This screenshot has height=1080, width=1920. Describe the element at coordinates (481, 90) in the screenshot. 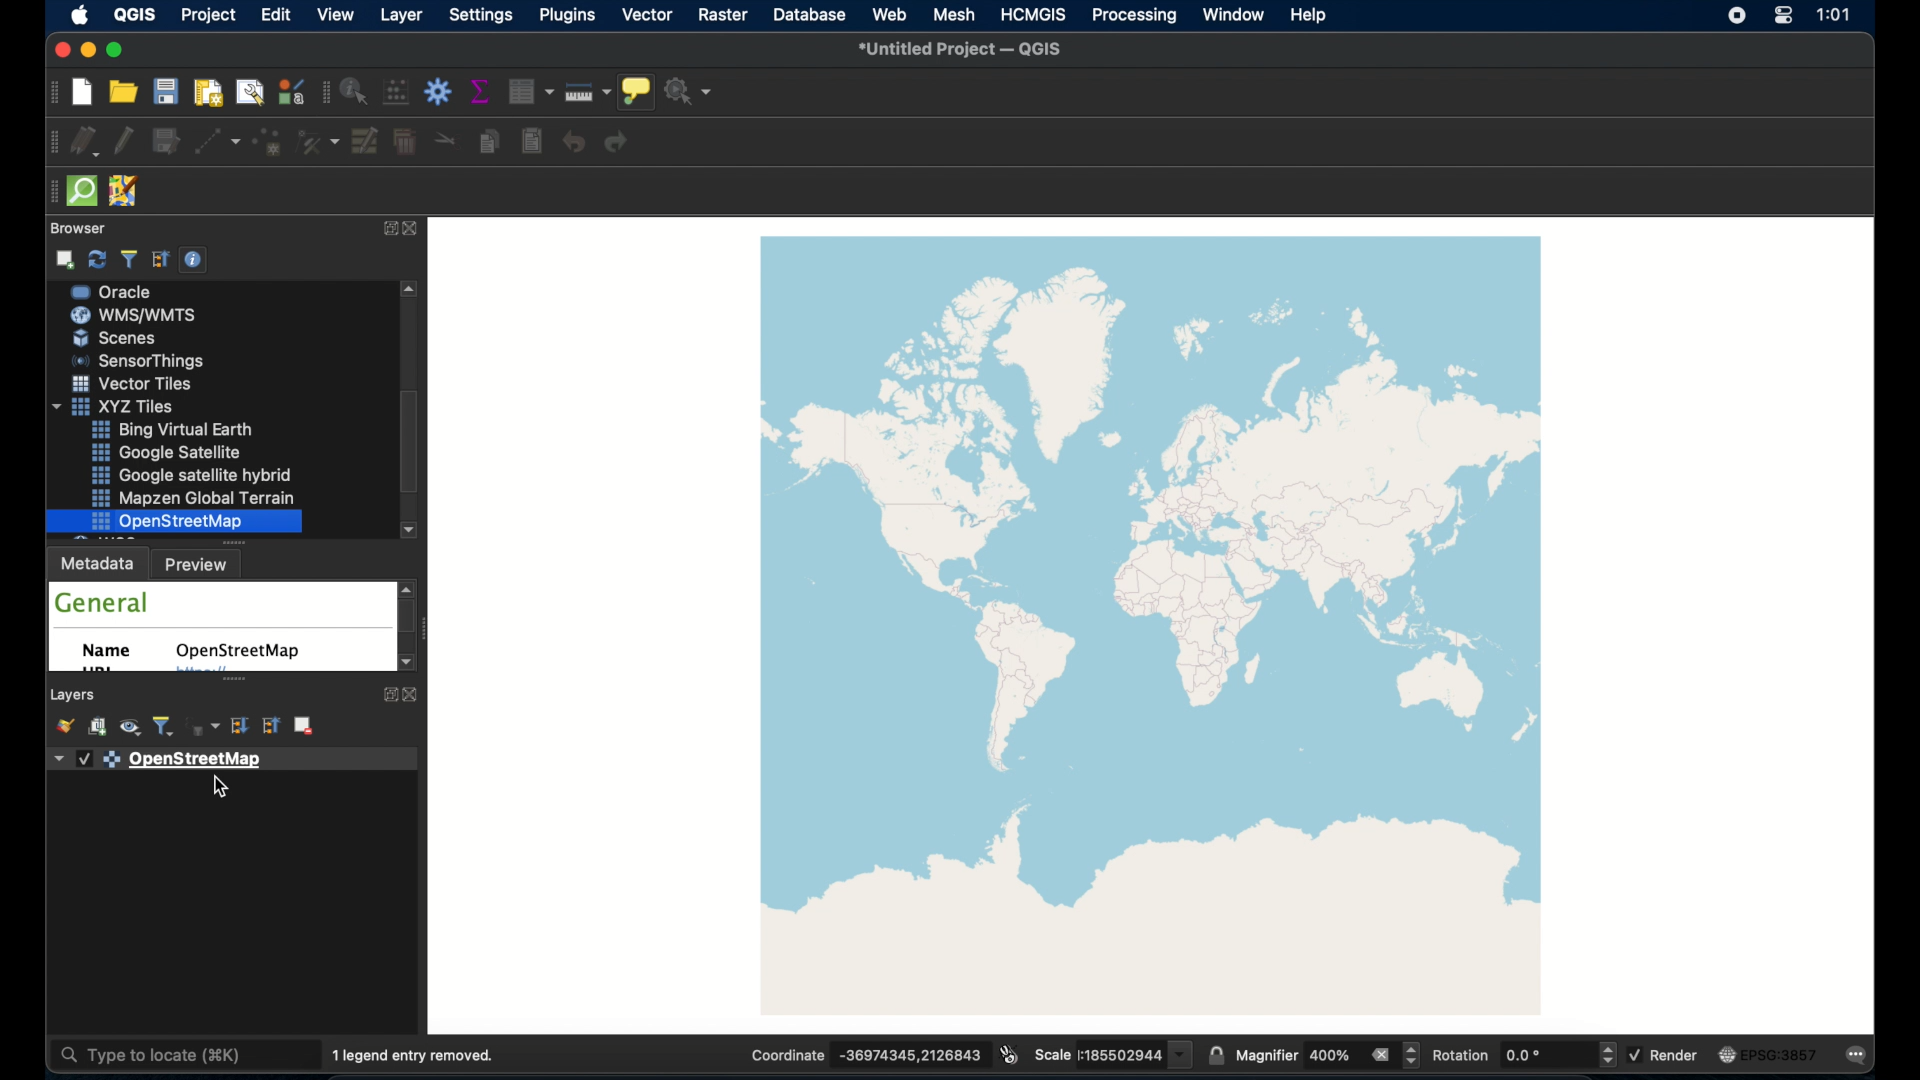

I see `show statistical summary` at that location.